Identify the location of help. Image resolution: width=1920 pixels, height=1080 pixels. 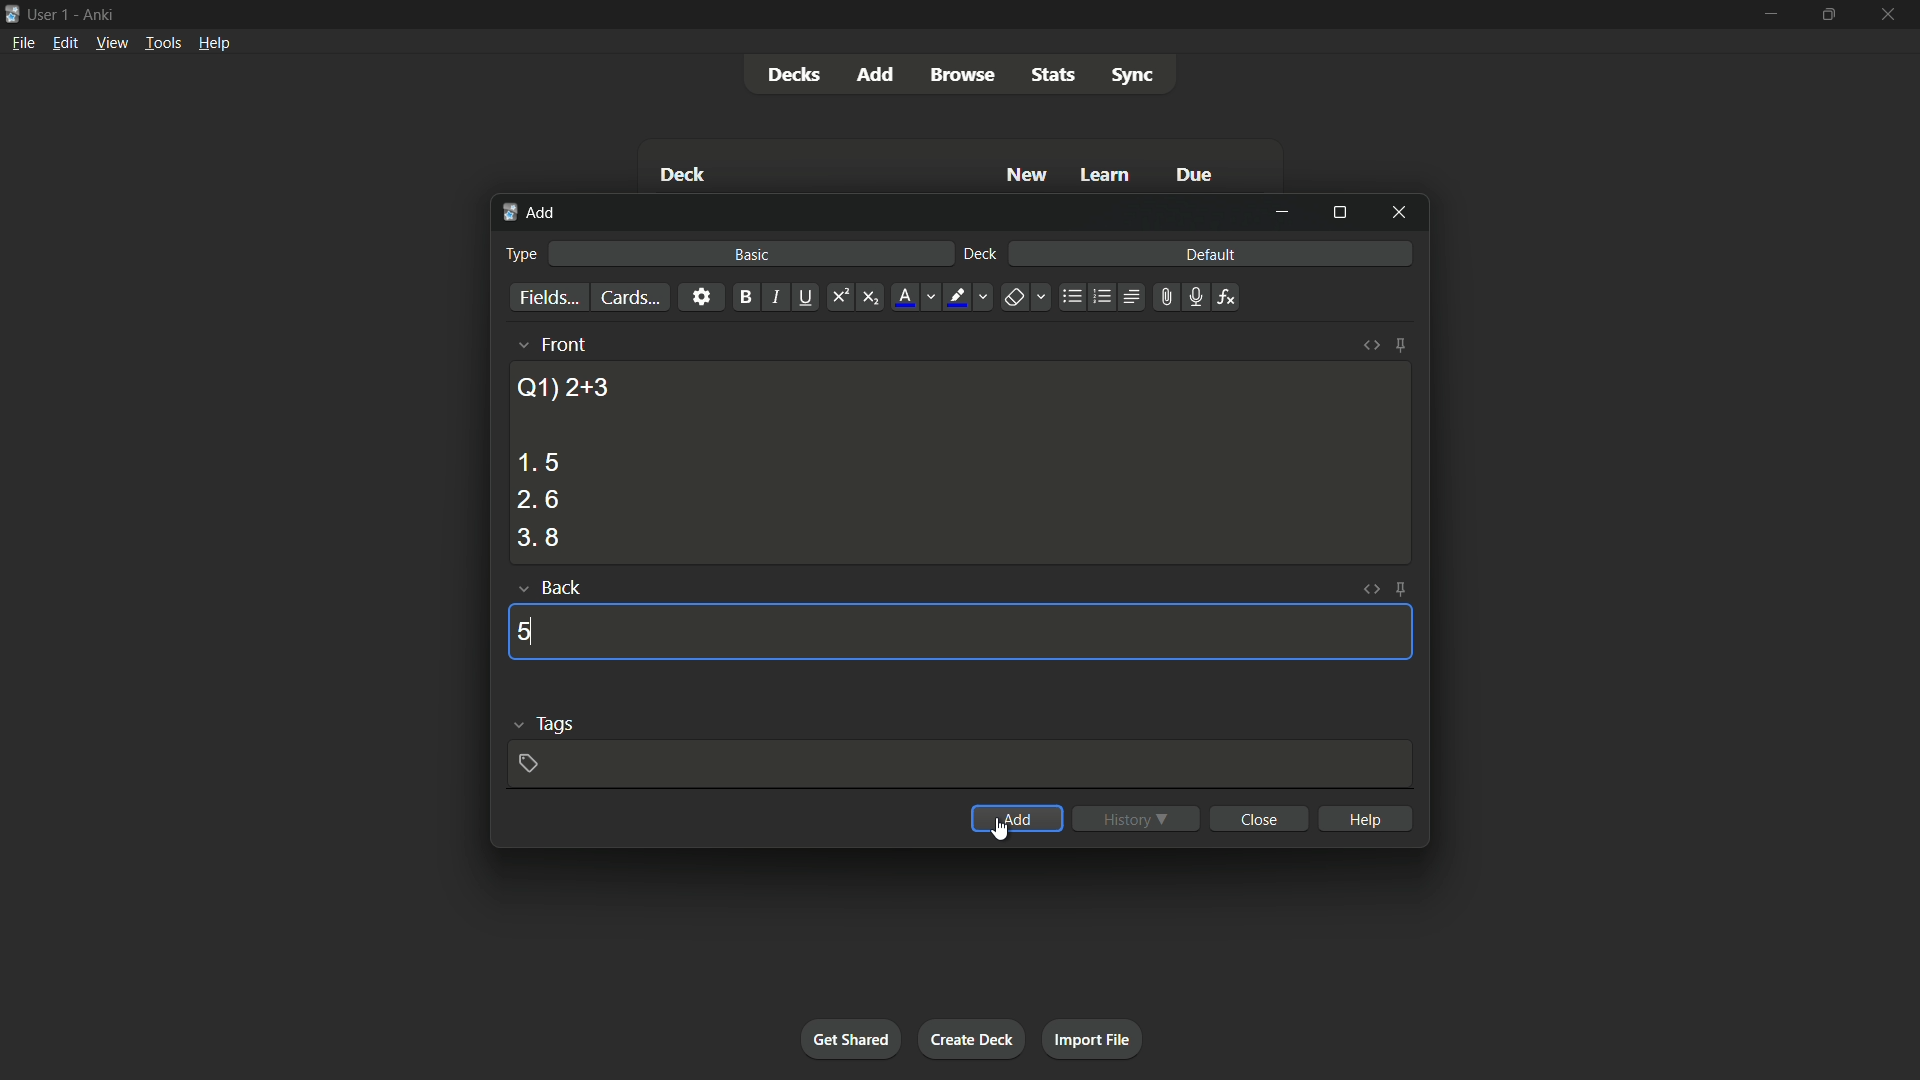
(1368, 818).